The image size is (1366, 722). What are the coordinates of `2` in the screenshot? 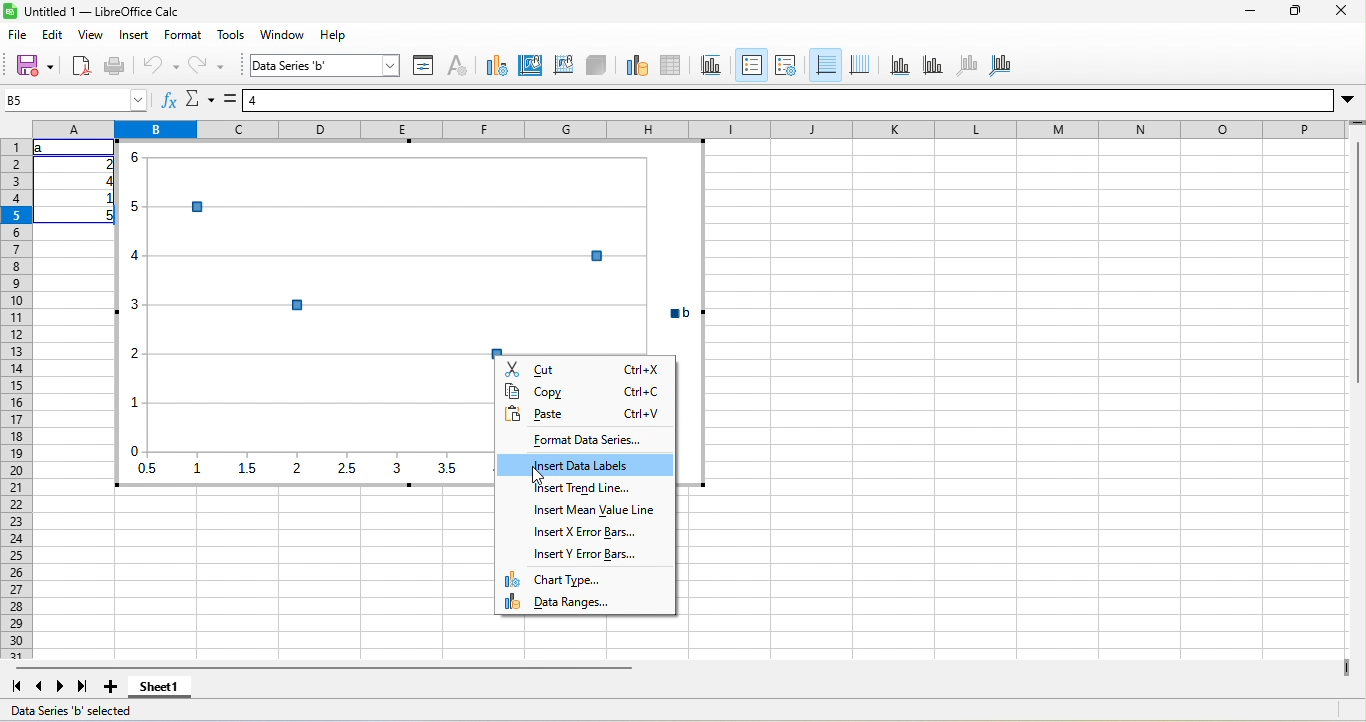 It's located at (106, 164).